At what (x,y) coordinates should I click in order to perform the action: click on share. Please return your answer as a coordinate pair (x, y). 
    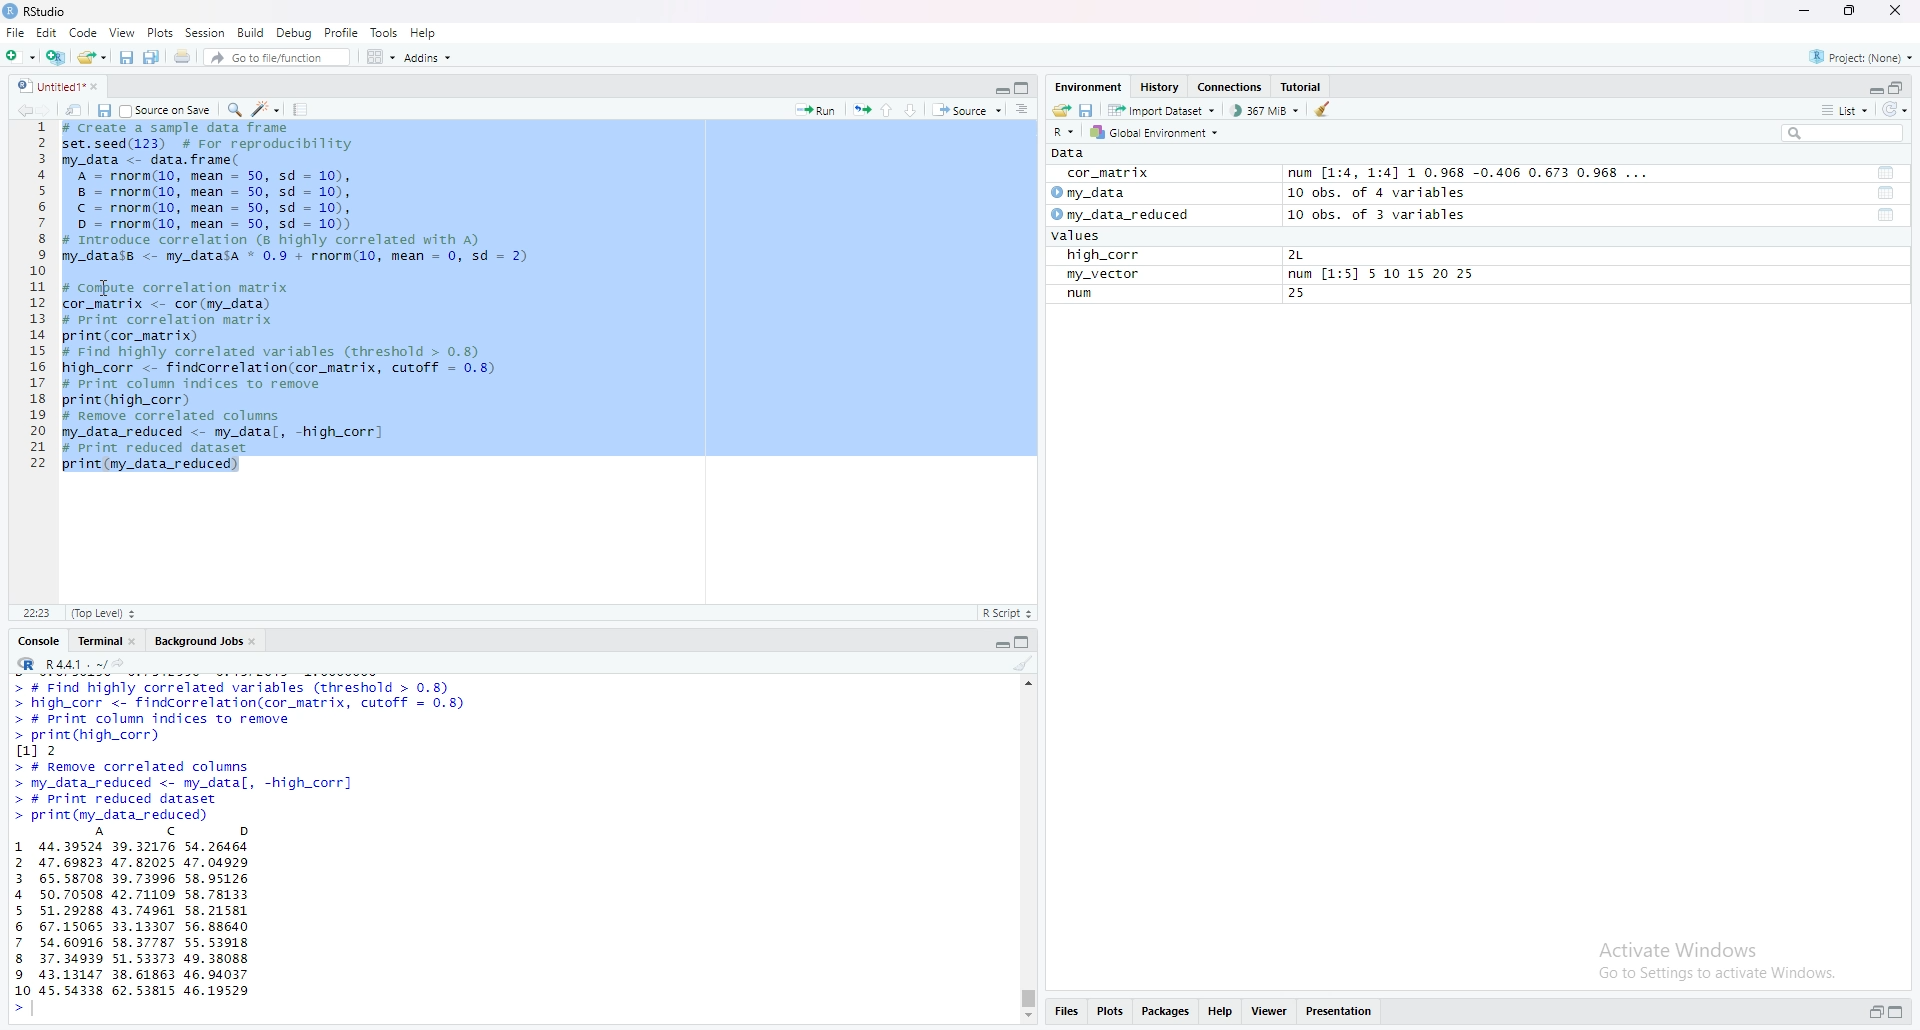
    Looking at the image, I should click on (1062, 110).